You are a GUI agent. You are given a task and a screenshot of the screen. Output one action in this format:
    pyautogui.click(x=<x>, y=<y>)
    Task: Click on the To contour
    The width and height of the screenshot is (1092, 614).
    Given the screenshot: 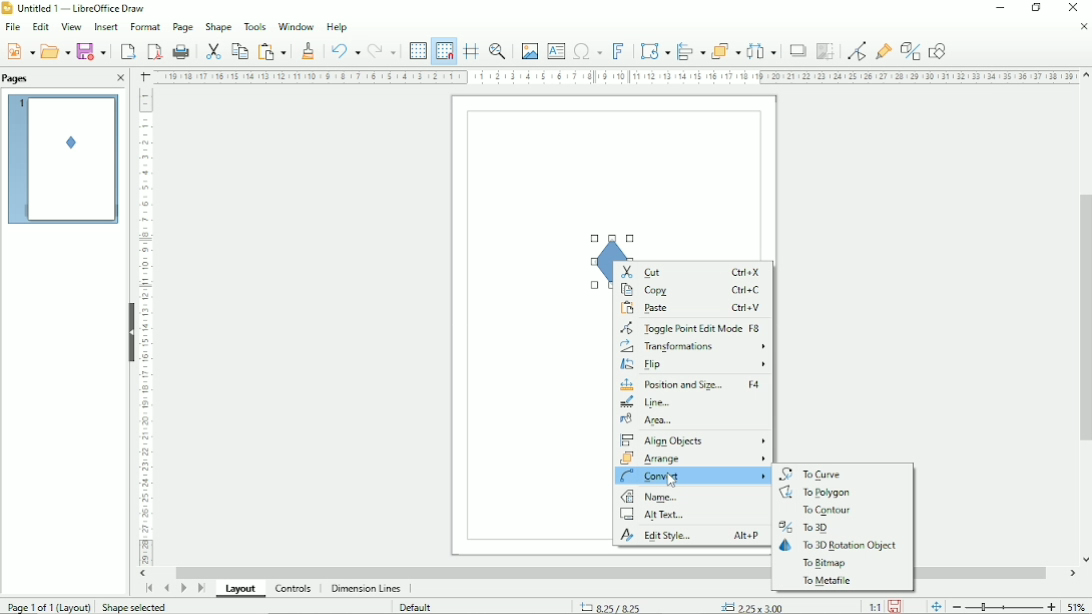 What is the action you would take?
    pyautogui.click(x=824, y=511)
    